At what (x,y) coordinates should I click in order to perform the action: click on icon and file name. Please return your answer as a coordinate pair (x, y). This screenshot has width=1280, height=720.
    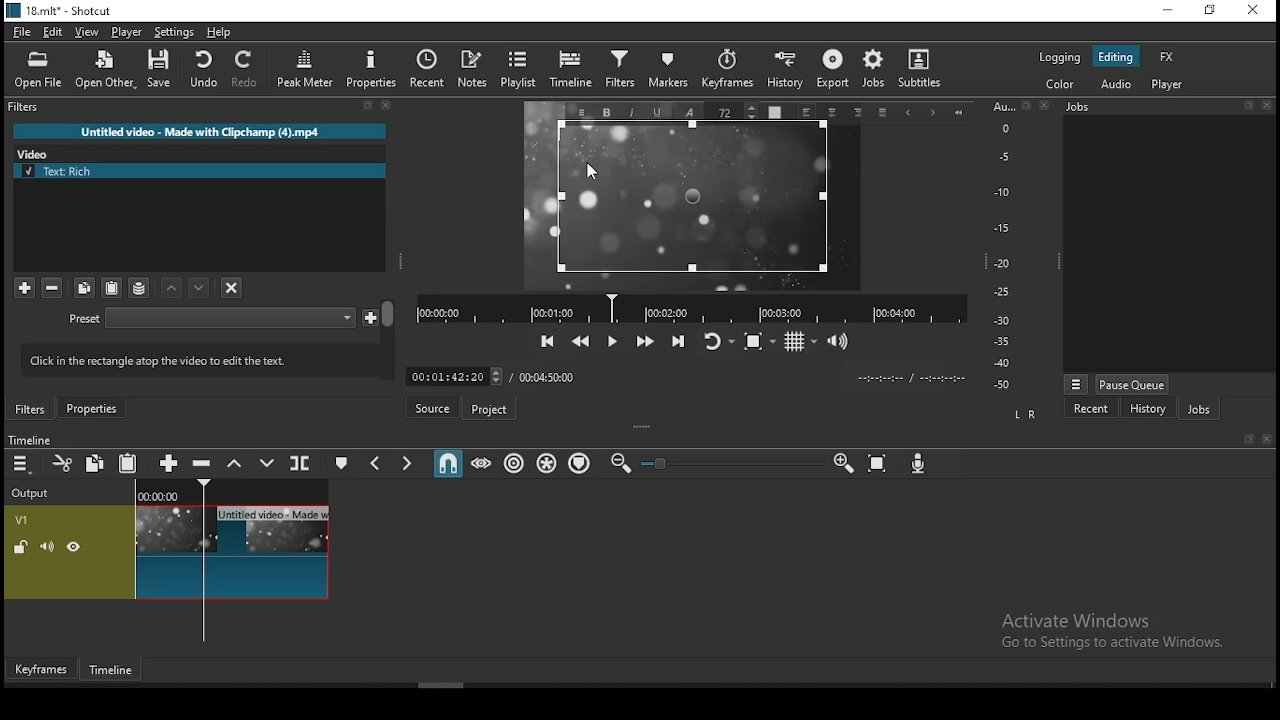
    Looking at the image, I should click on (58, 11).